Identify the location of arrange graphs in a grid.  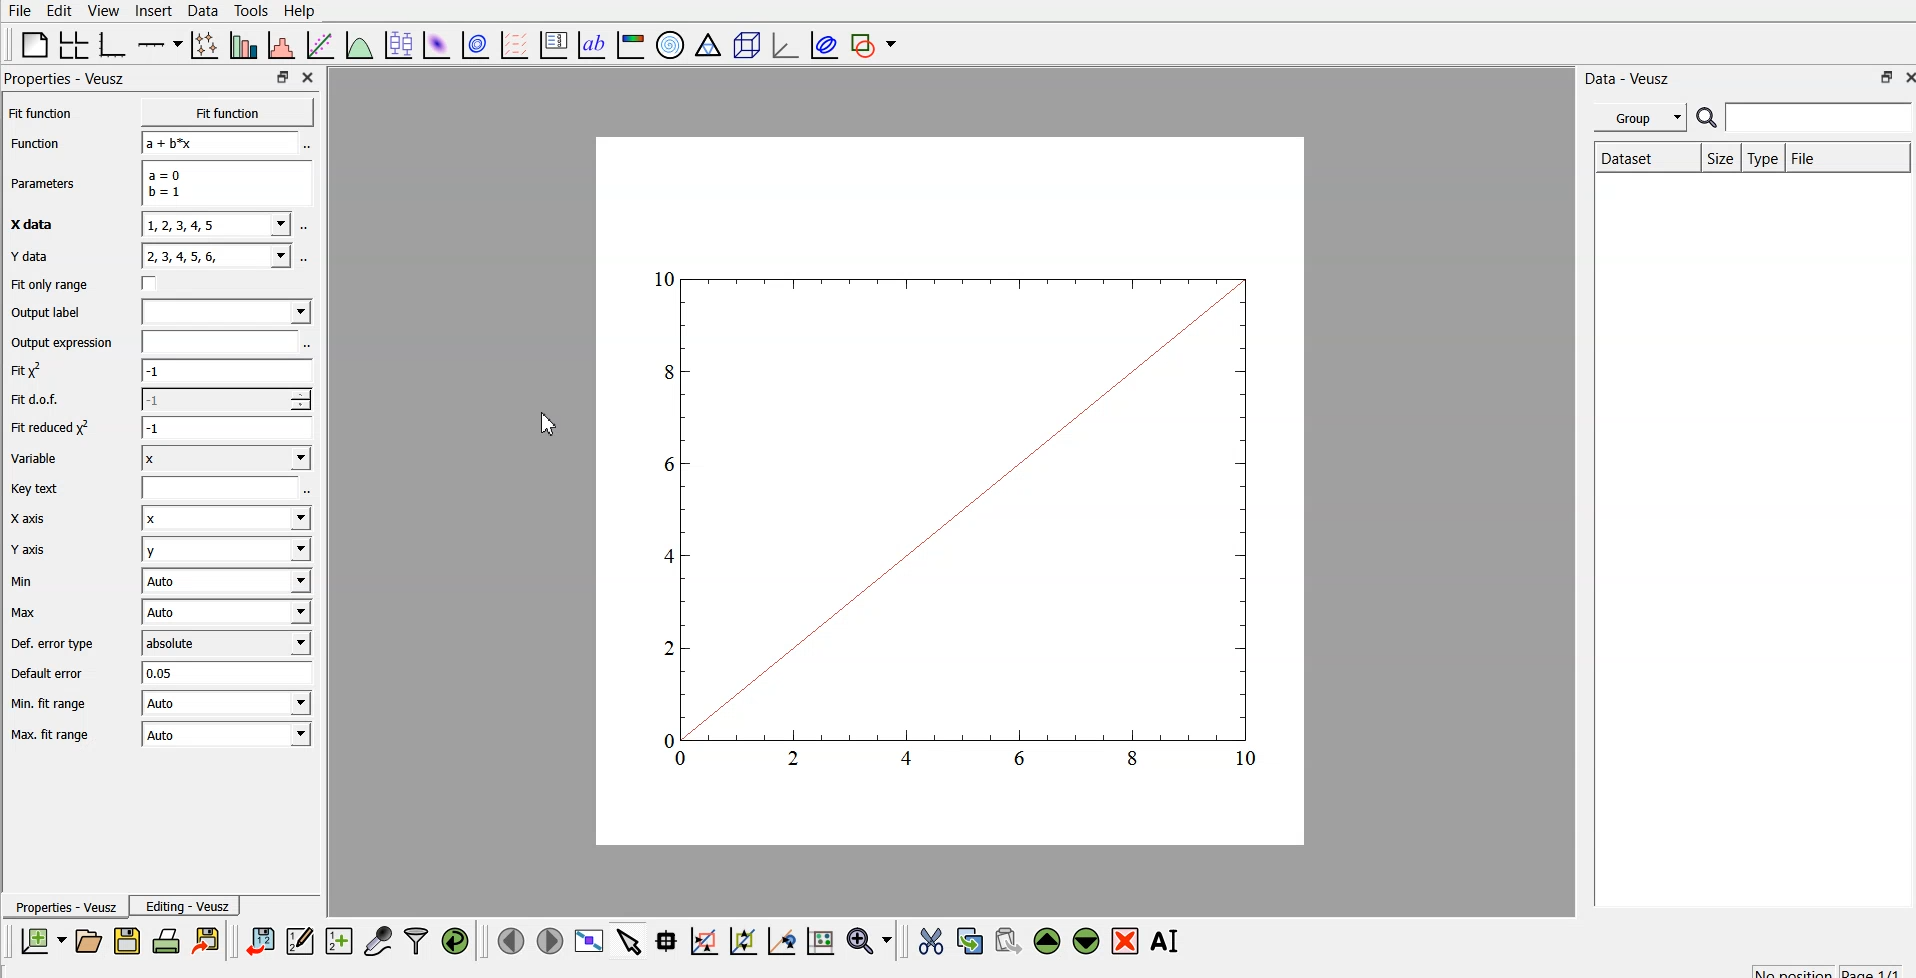
(74, 43).